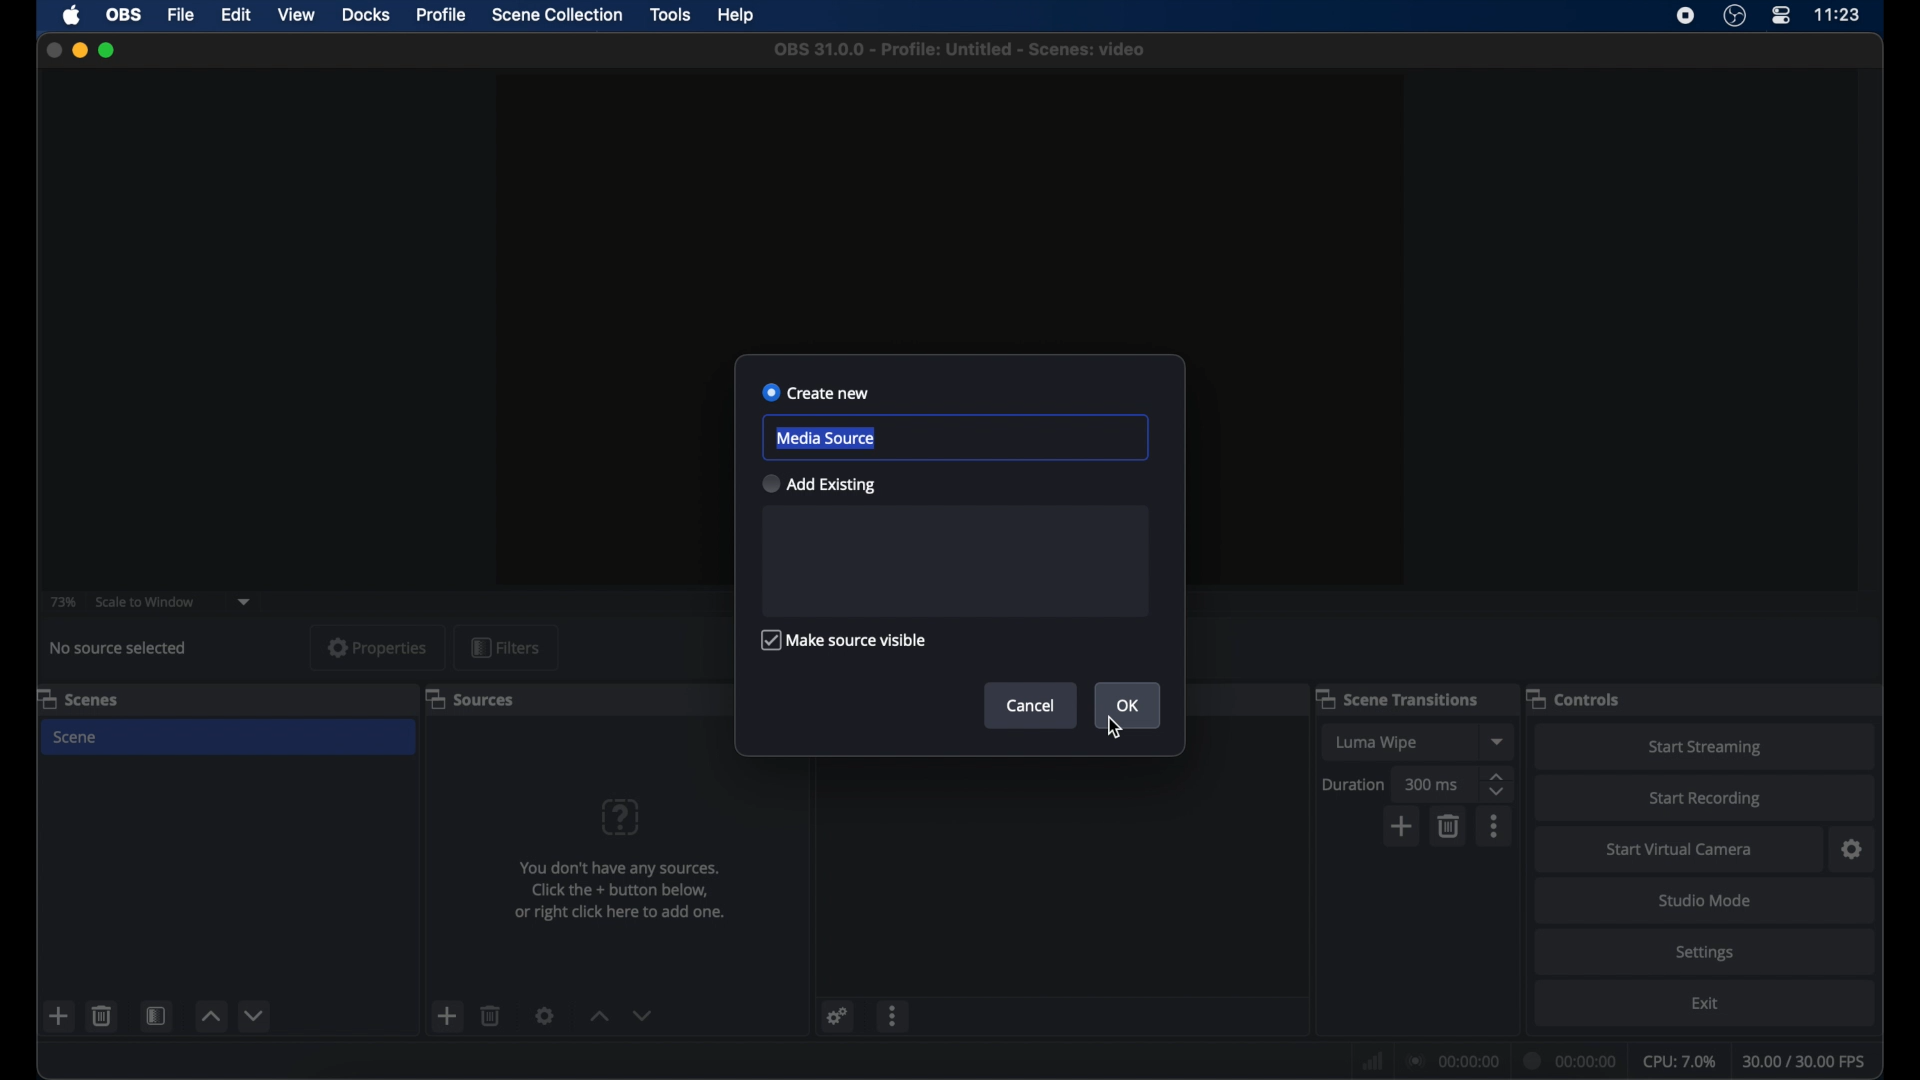  Describe the element at coordinates (821, 484) in the screenshot. I see `add existing` at that location.